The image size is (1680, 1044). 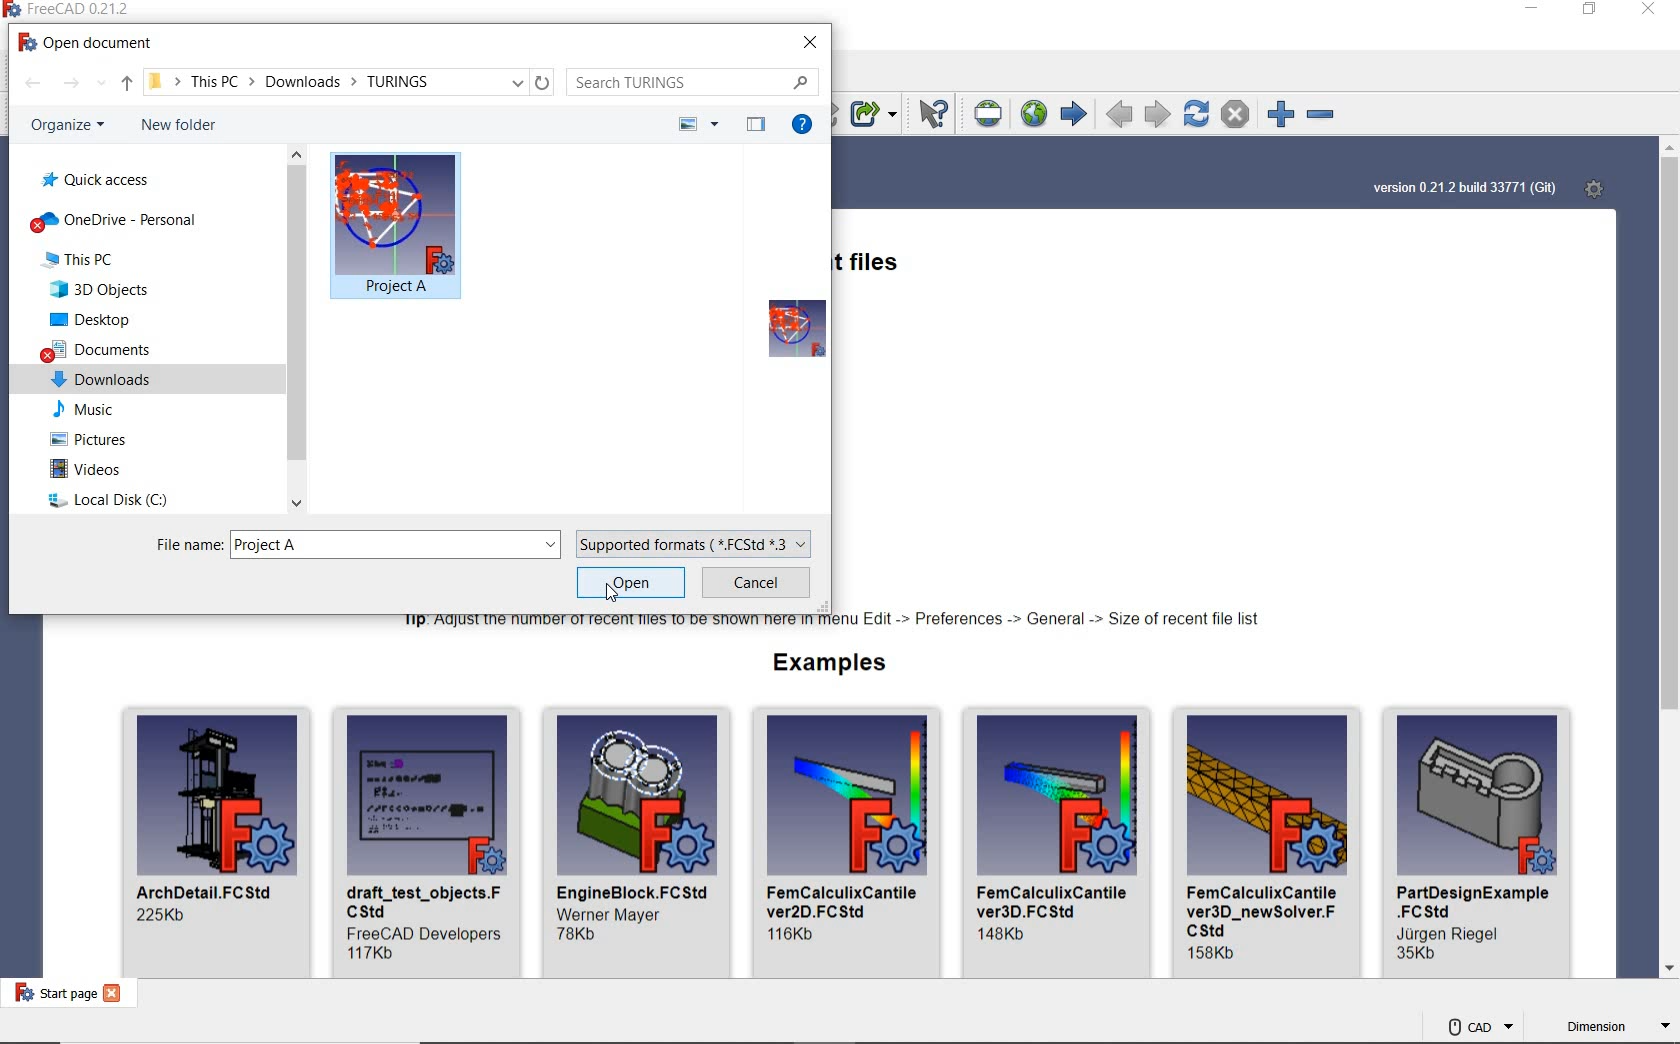 What do you see at coordinates (1058, 793) in the screenshot?
I see `image` at bounding box center [1058, 793].